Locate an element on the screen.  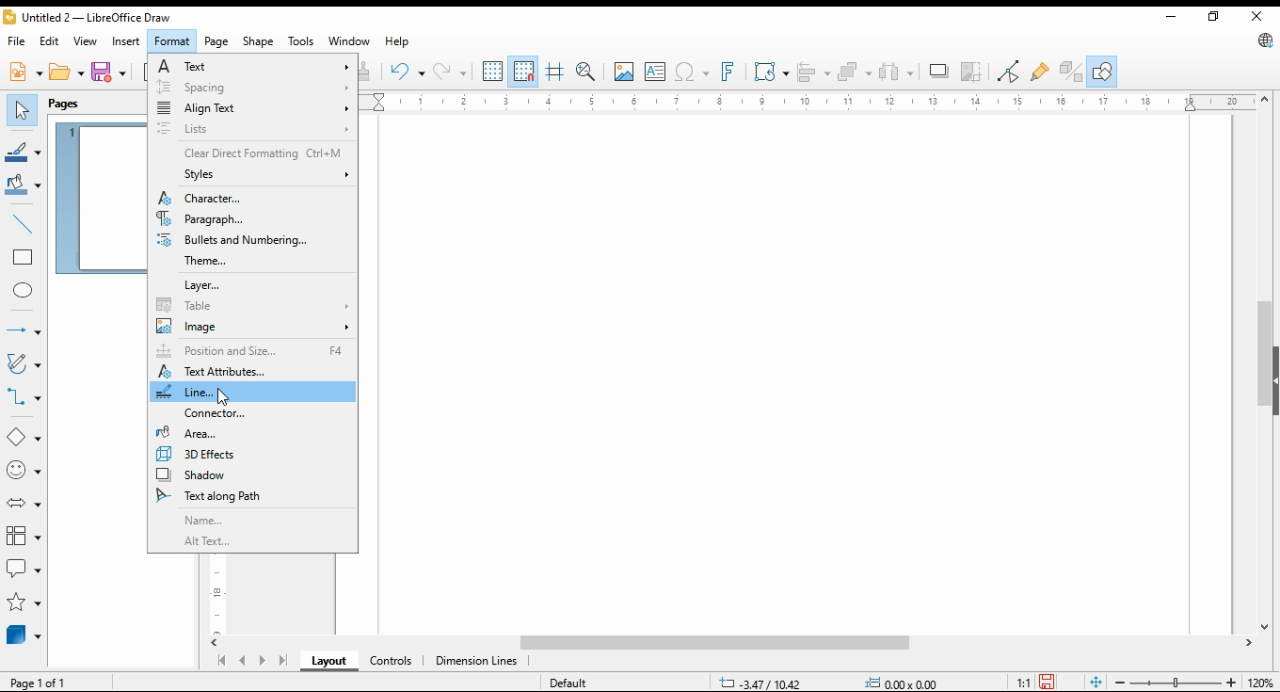
lines and arrows is located at coordinates (23, 331).